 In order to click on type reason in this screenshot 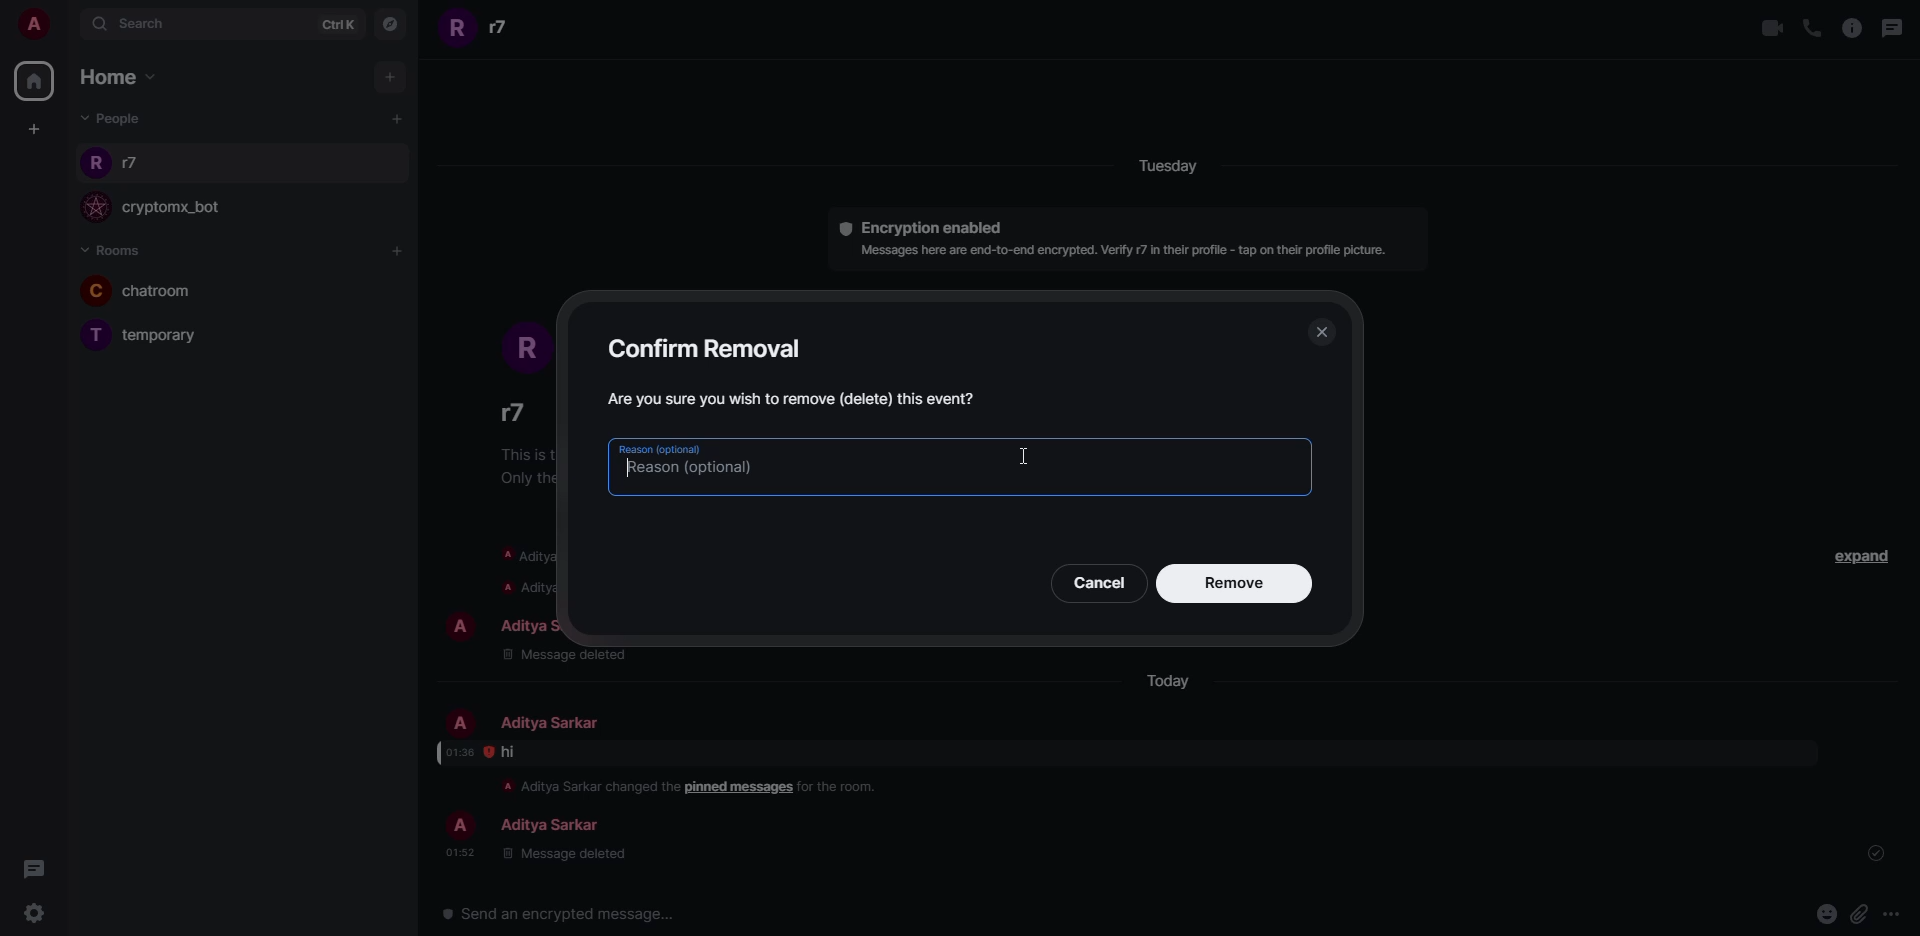, I will do `click(705, 472)`.